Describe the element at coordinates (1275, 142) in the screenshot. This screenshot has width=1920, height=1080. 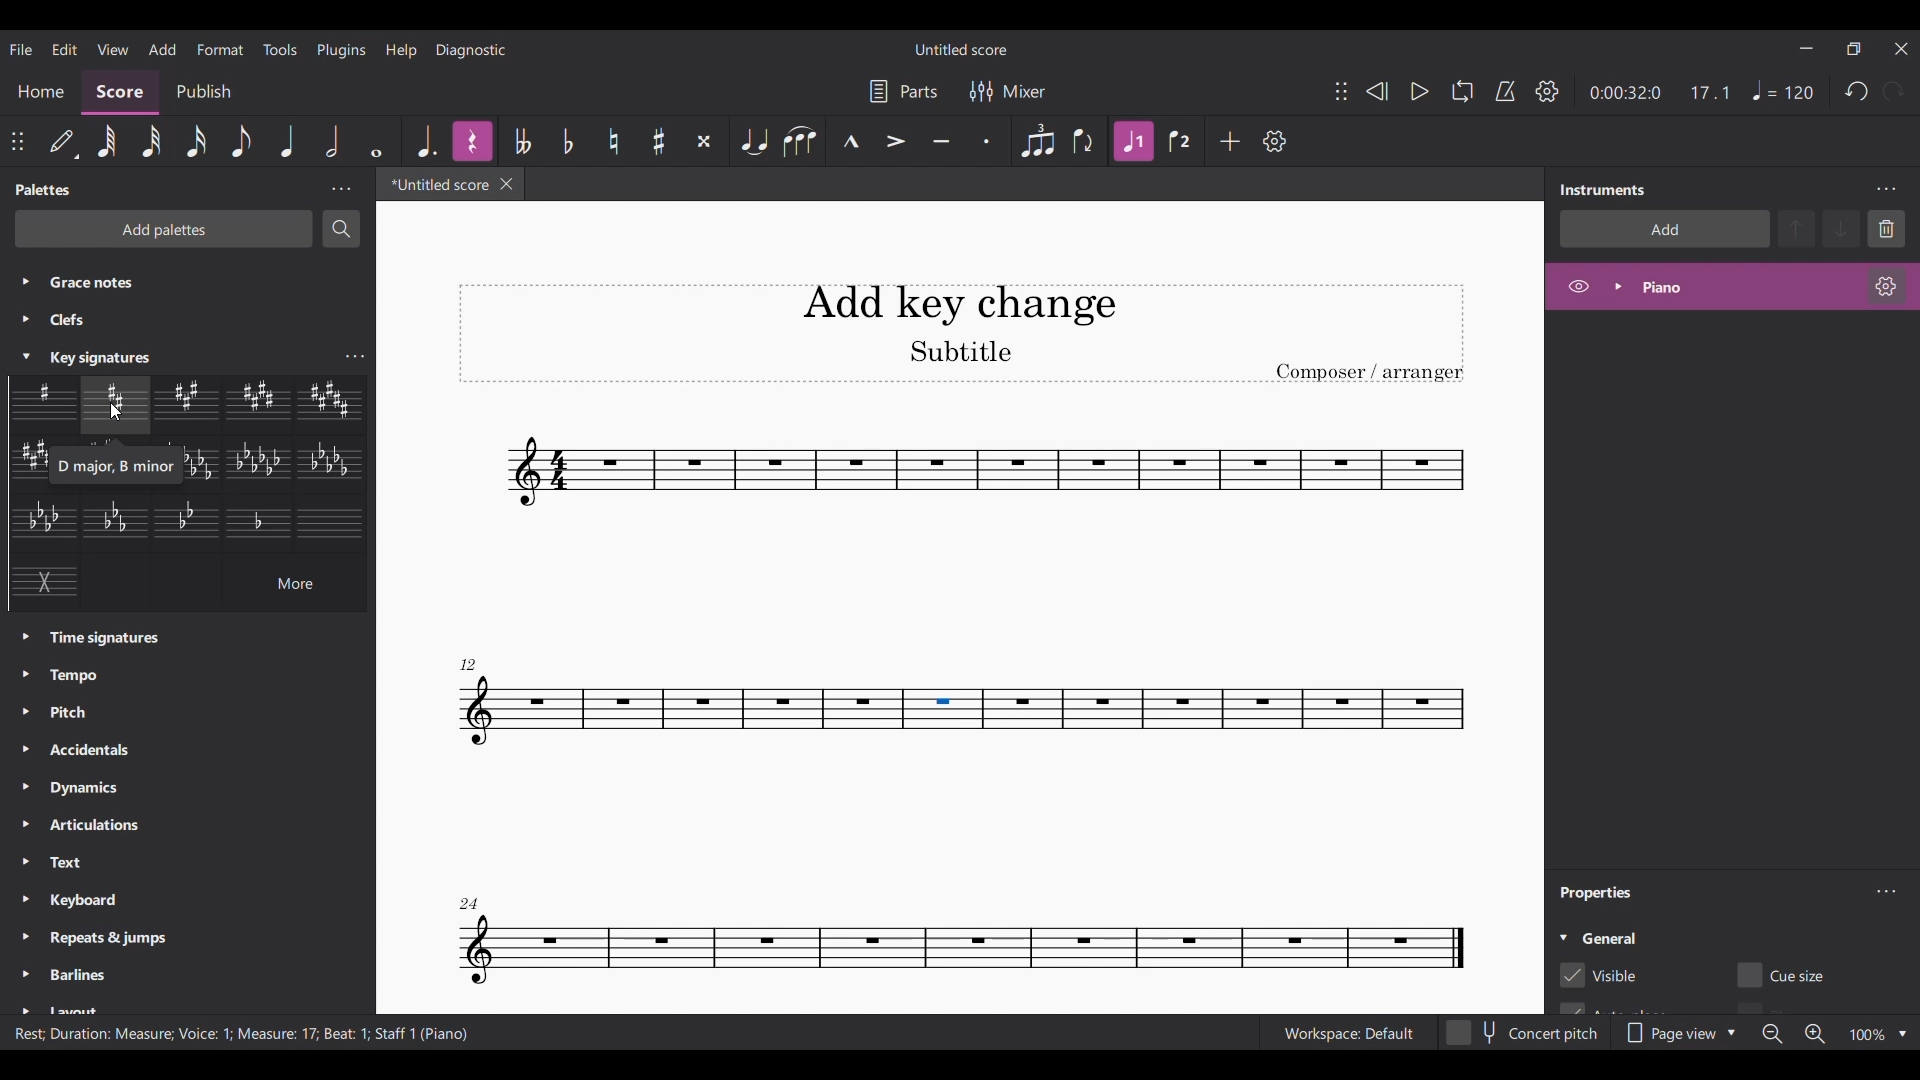
I see `Customize toolbar` at that location.